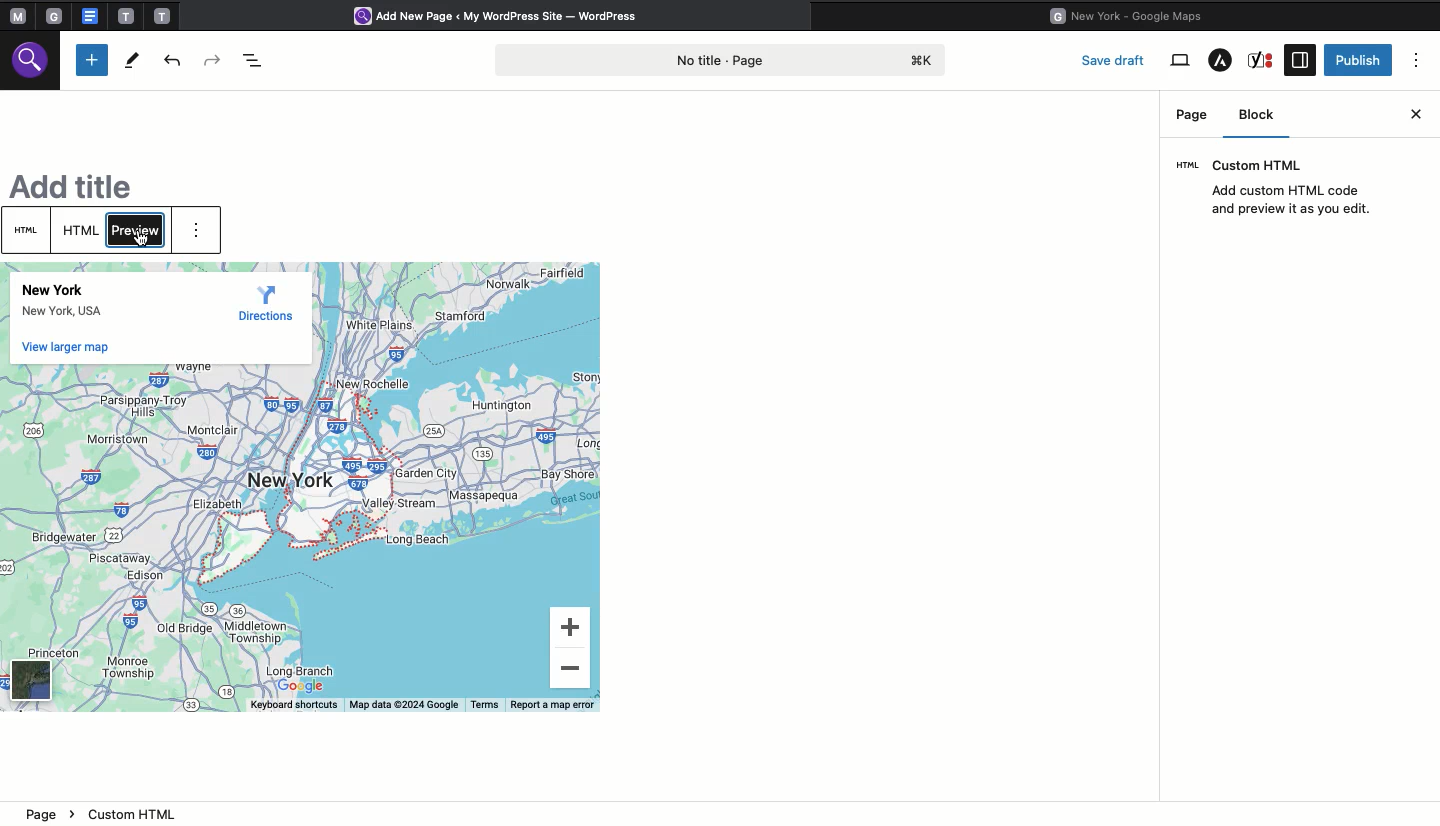 This screenshot has width=1440, height=826. I want to click on Page, so click(1192, 114).